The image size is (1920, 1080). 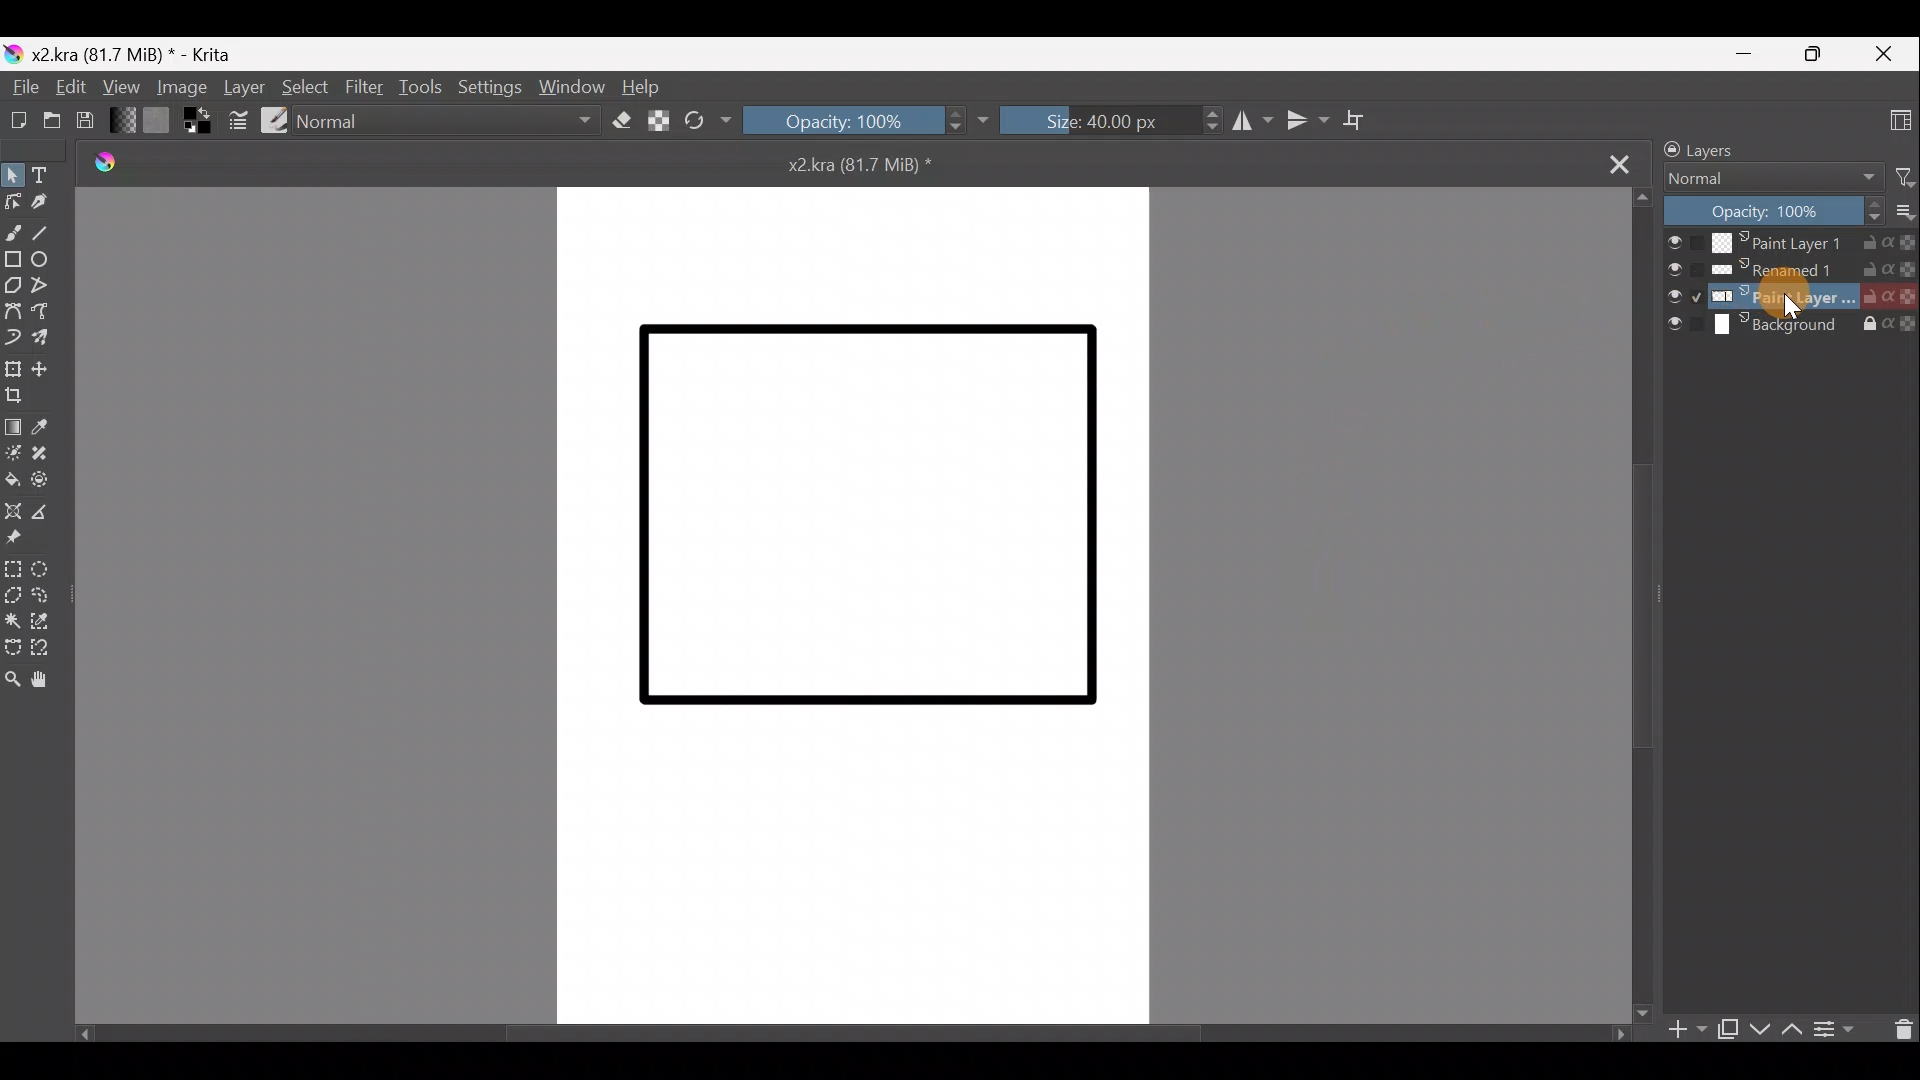 I want to click on Opacity: 100%, so click(x=1773, y=210).